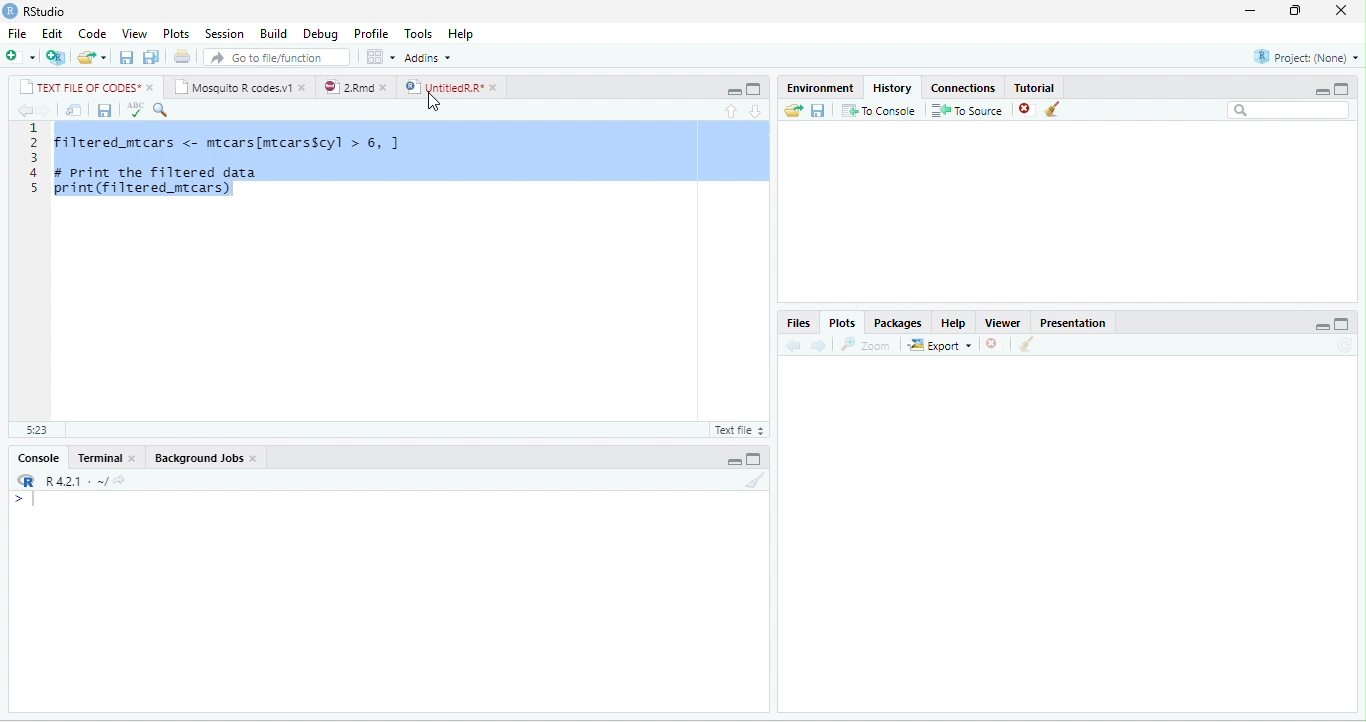 Image resolution: width=1366 pixels, height=722 pixels. What do you see at coordinates (371, 34) in the screenshot?
I see `Profile` at bounding box center [371, 34].